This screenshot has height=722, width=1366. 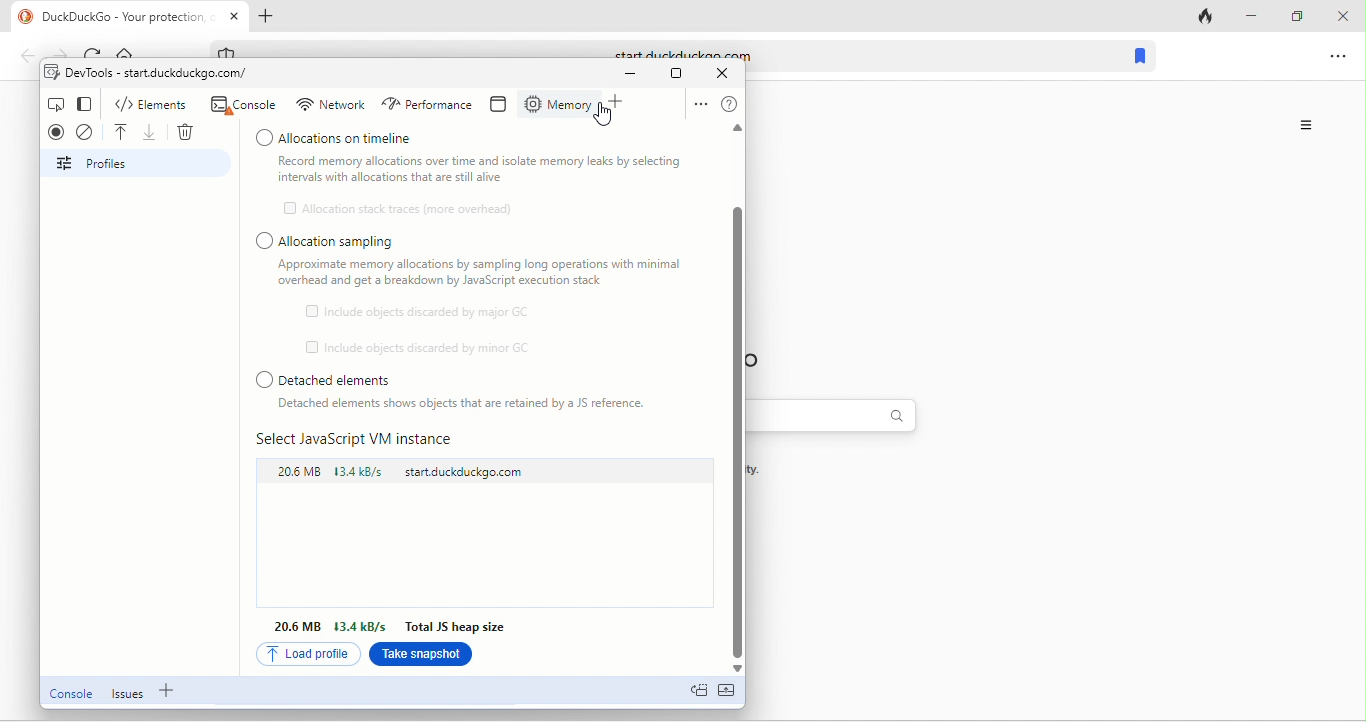 What do you see at coordinates (362, 624) in the screenshot?
I see `3.4 kb/s` at bounding box center [362, 624].